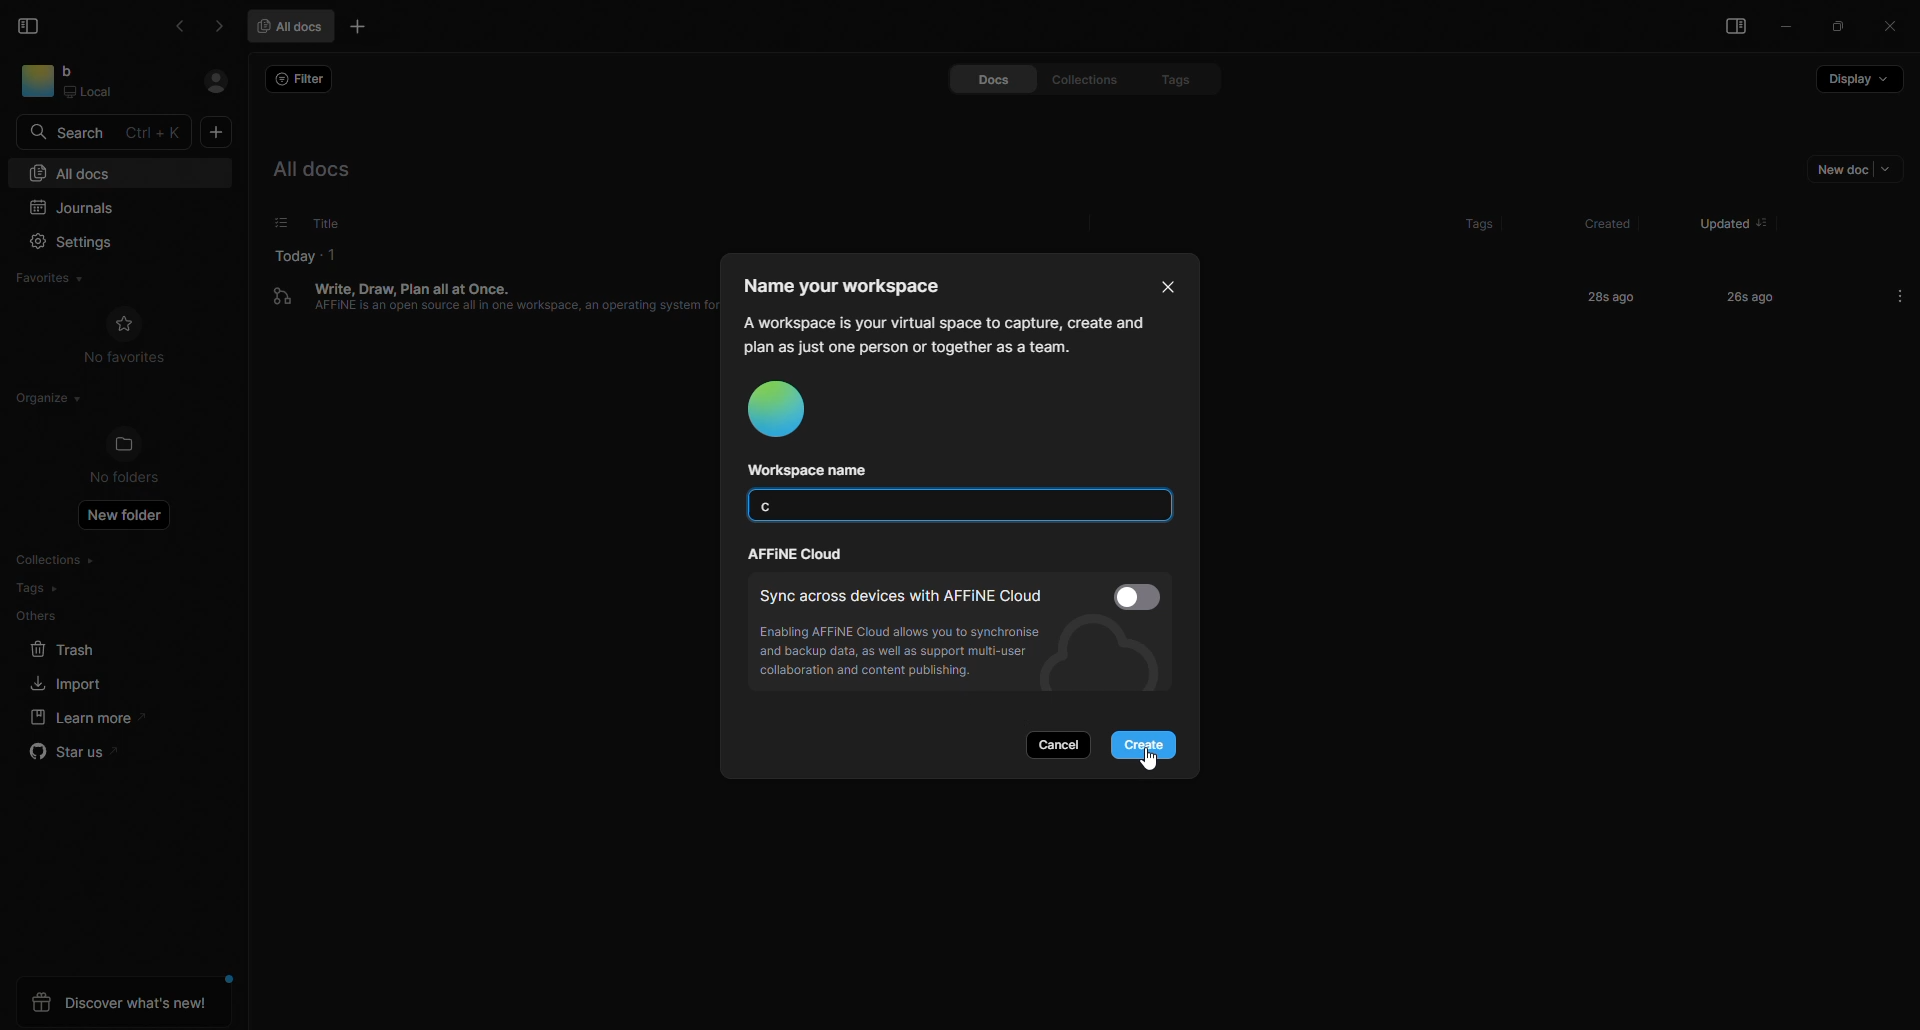 This screenshot has height=1030, width=1920. I want to click on write draw pull, so click(492, 311).